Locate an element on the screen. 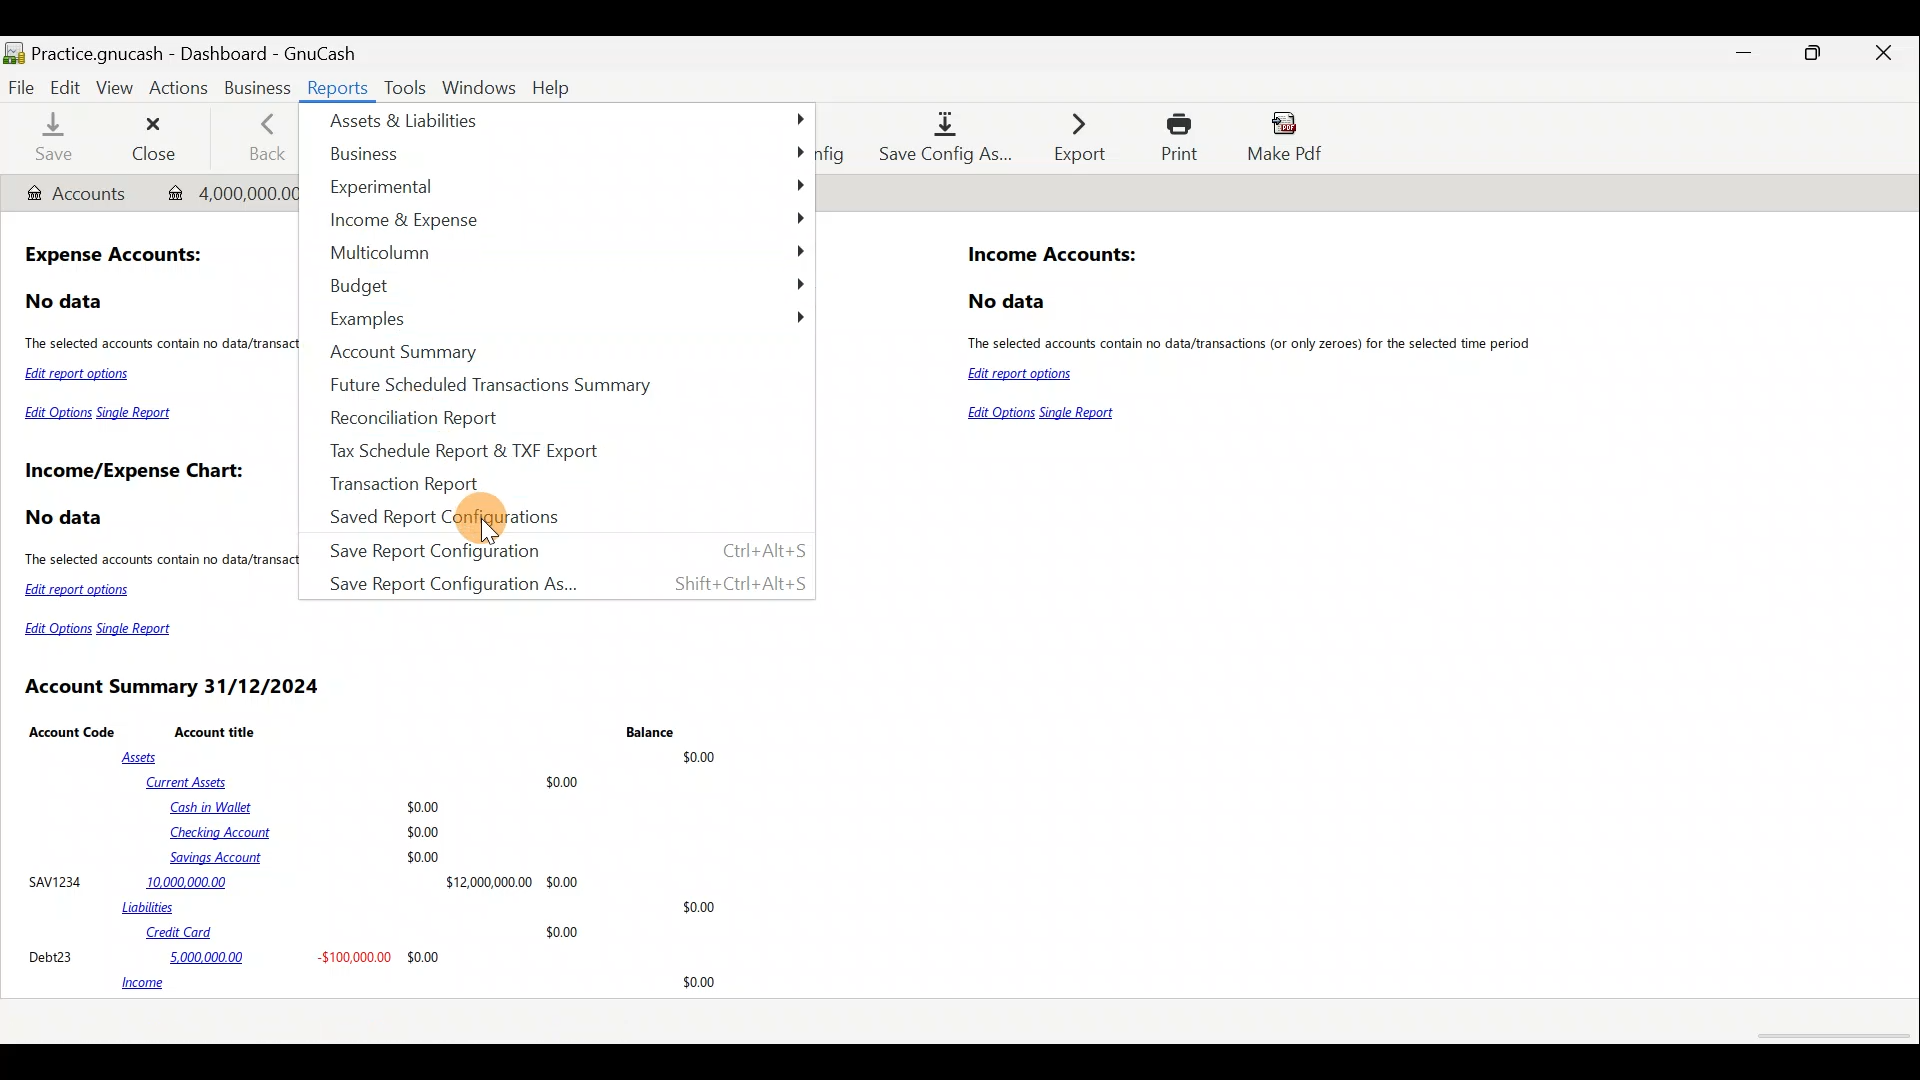 The image size is (1920, 1080). Multicolumn » is located at coordinates (570, 253).